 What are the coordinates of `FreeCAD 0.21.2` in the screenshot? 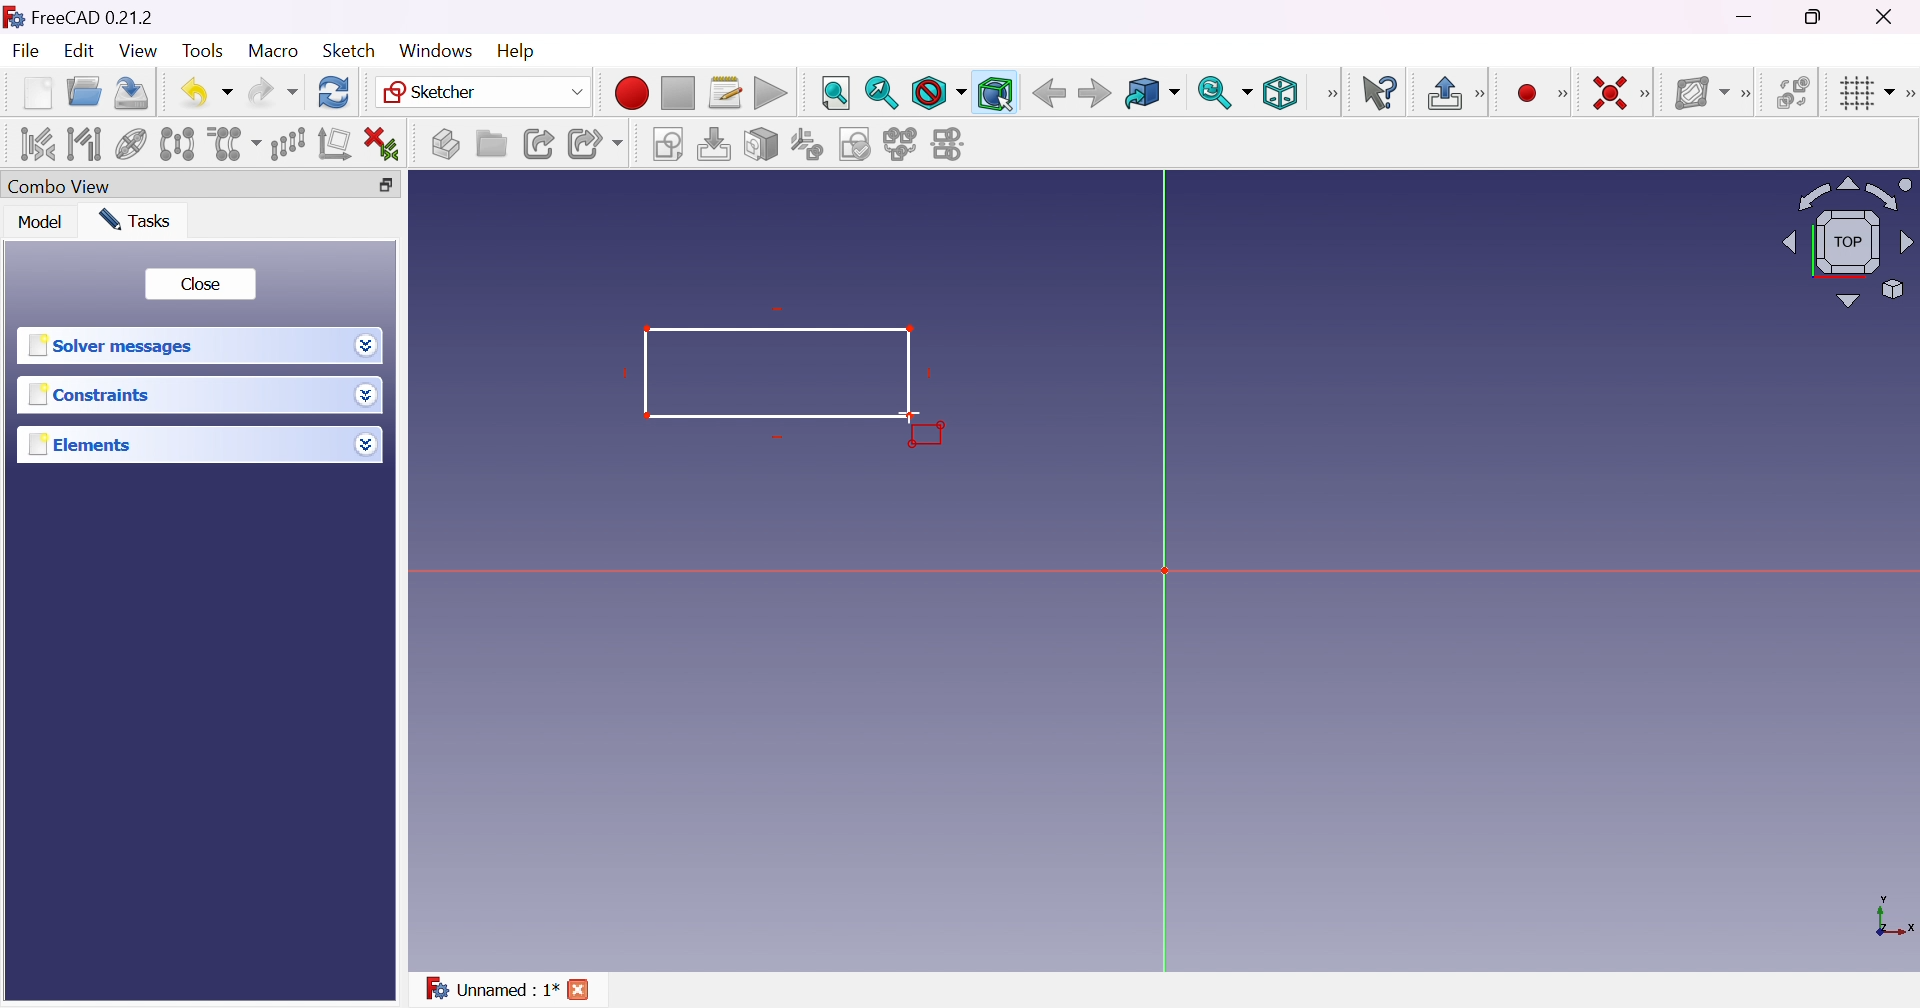 It's located at (92, 17).